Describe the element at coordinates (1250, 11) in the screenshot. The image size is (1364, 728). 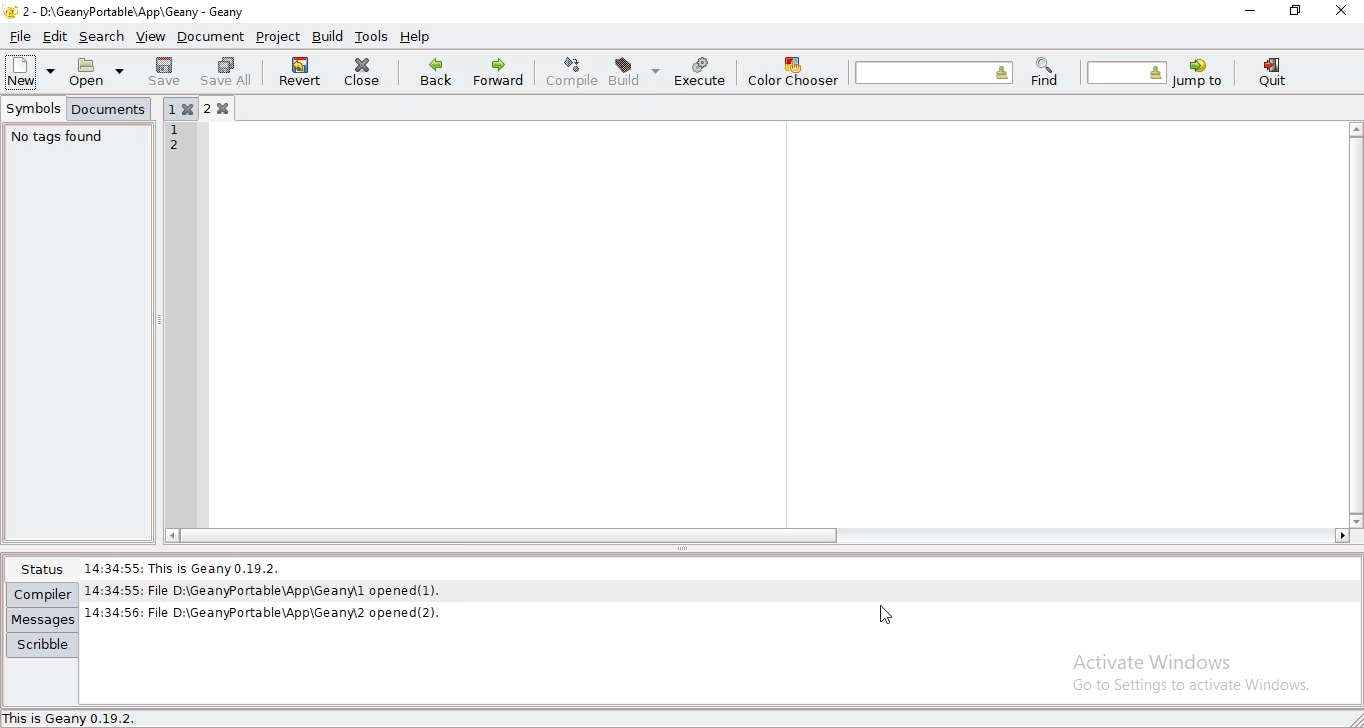
I see `minimize` at that location.